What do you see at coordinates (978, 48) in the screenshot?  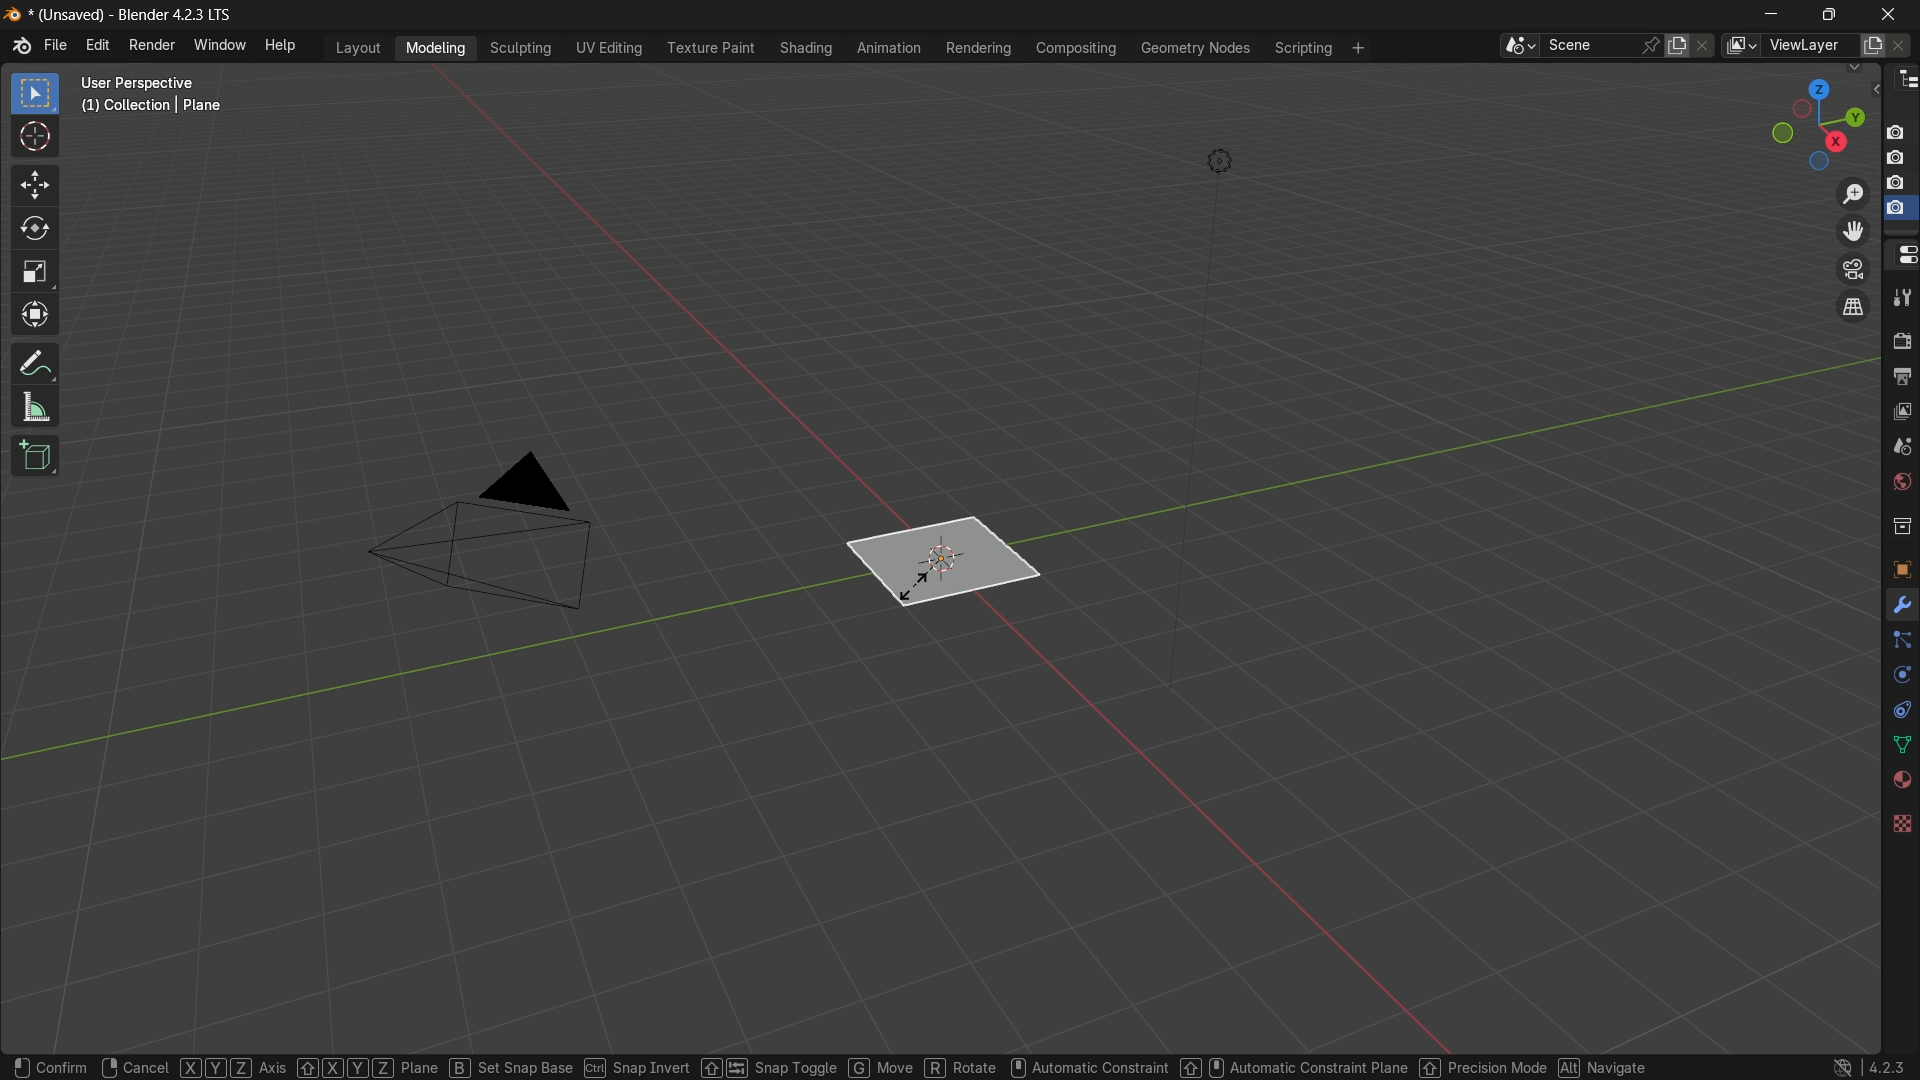 I see `rendering` at bounding box center [978, 48].